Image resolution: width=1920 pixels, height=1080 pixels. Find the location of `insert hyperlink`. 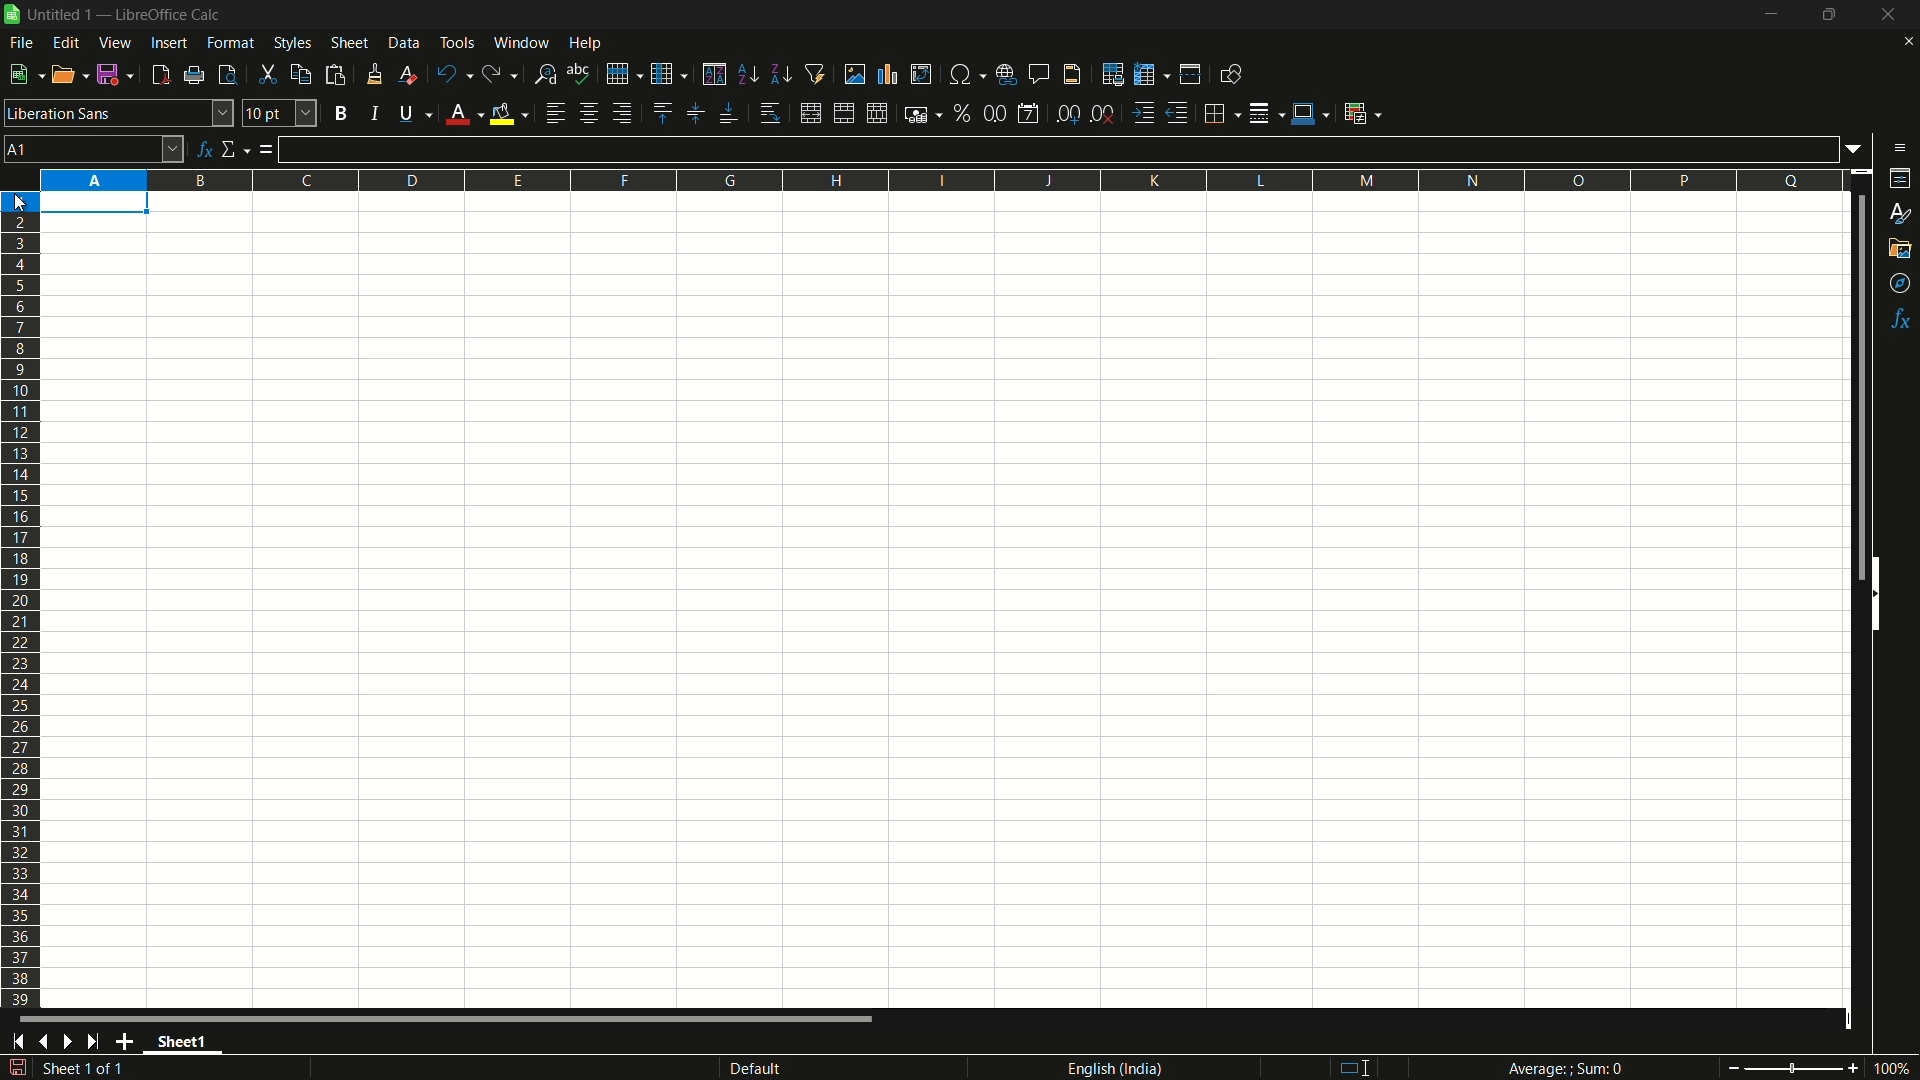

insert hyperlink is located at coordinates (1009, 73).